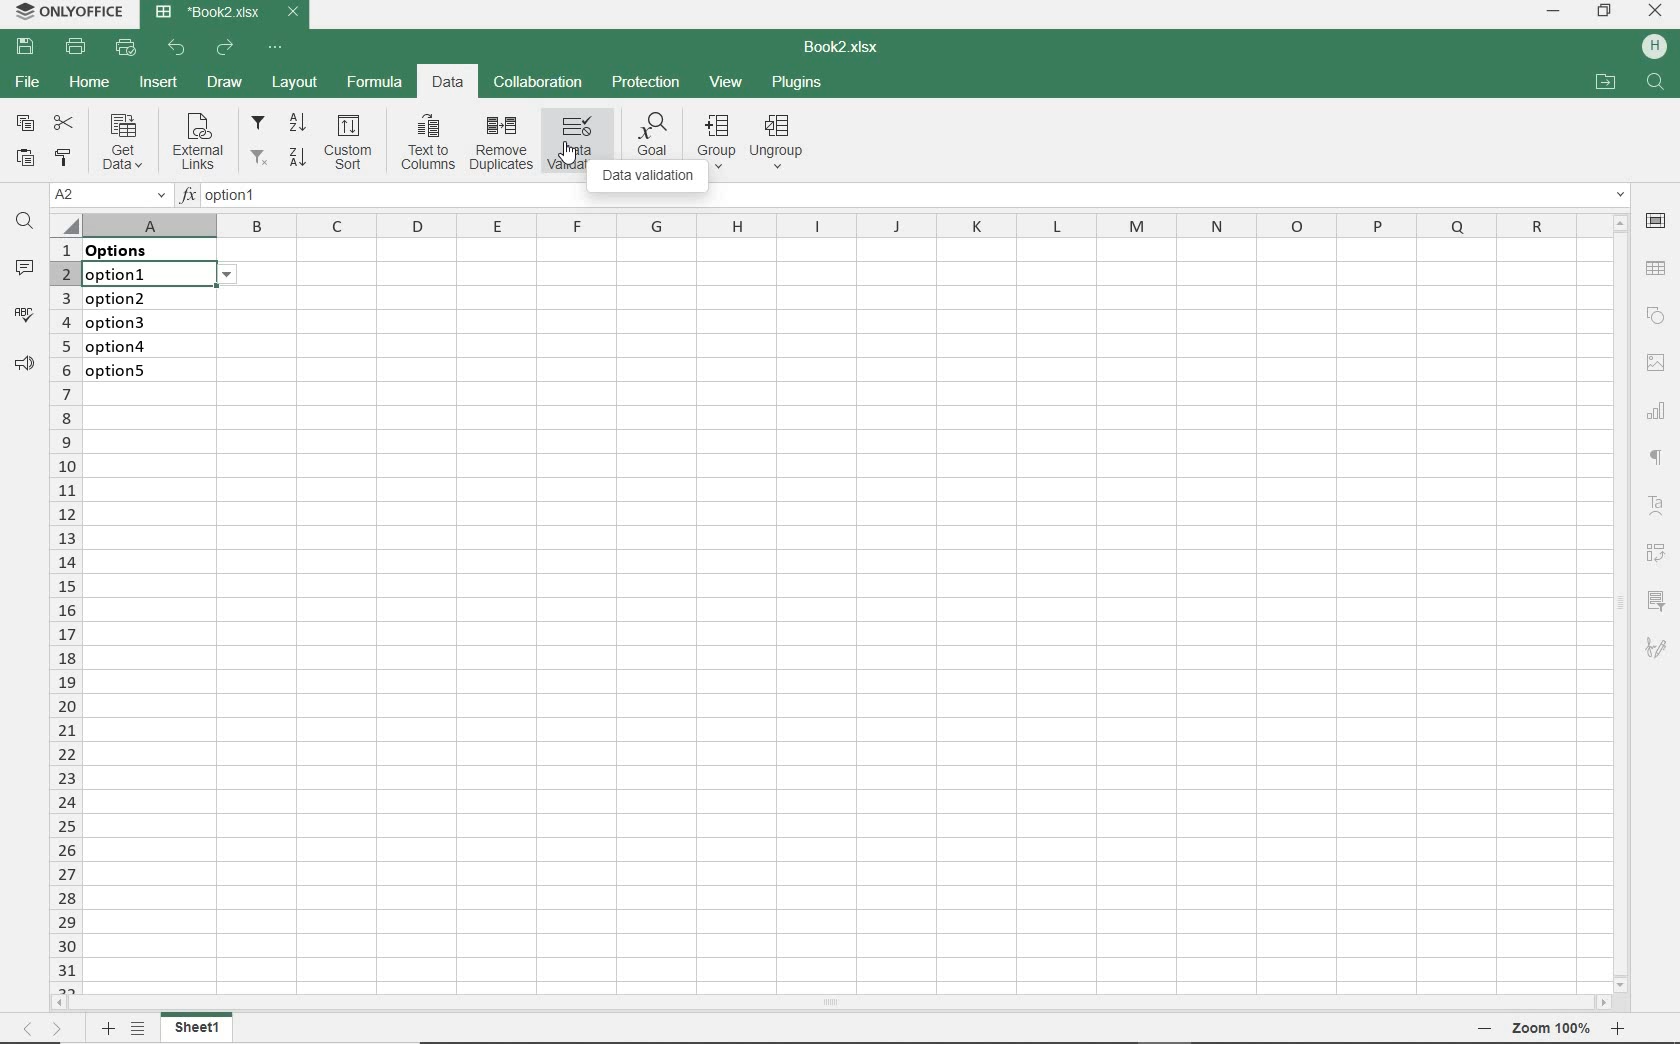 Image resolution: width=1680 pixels, height=1044 pixels. I want to click on COPY, so click(23, 122).